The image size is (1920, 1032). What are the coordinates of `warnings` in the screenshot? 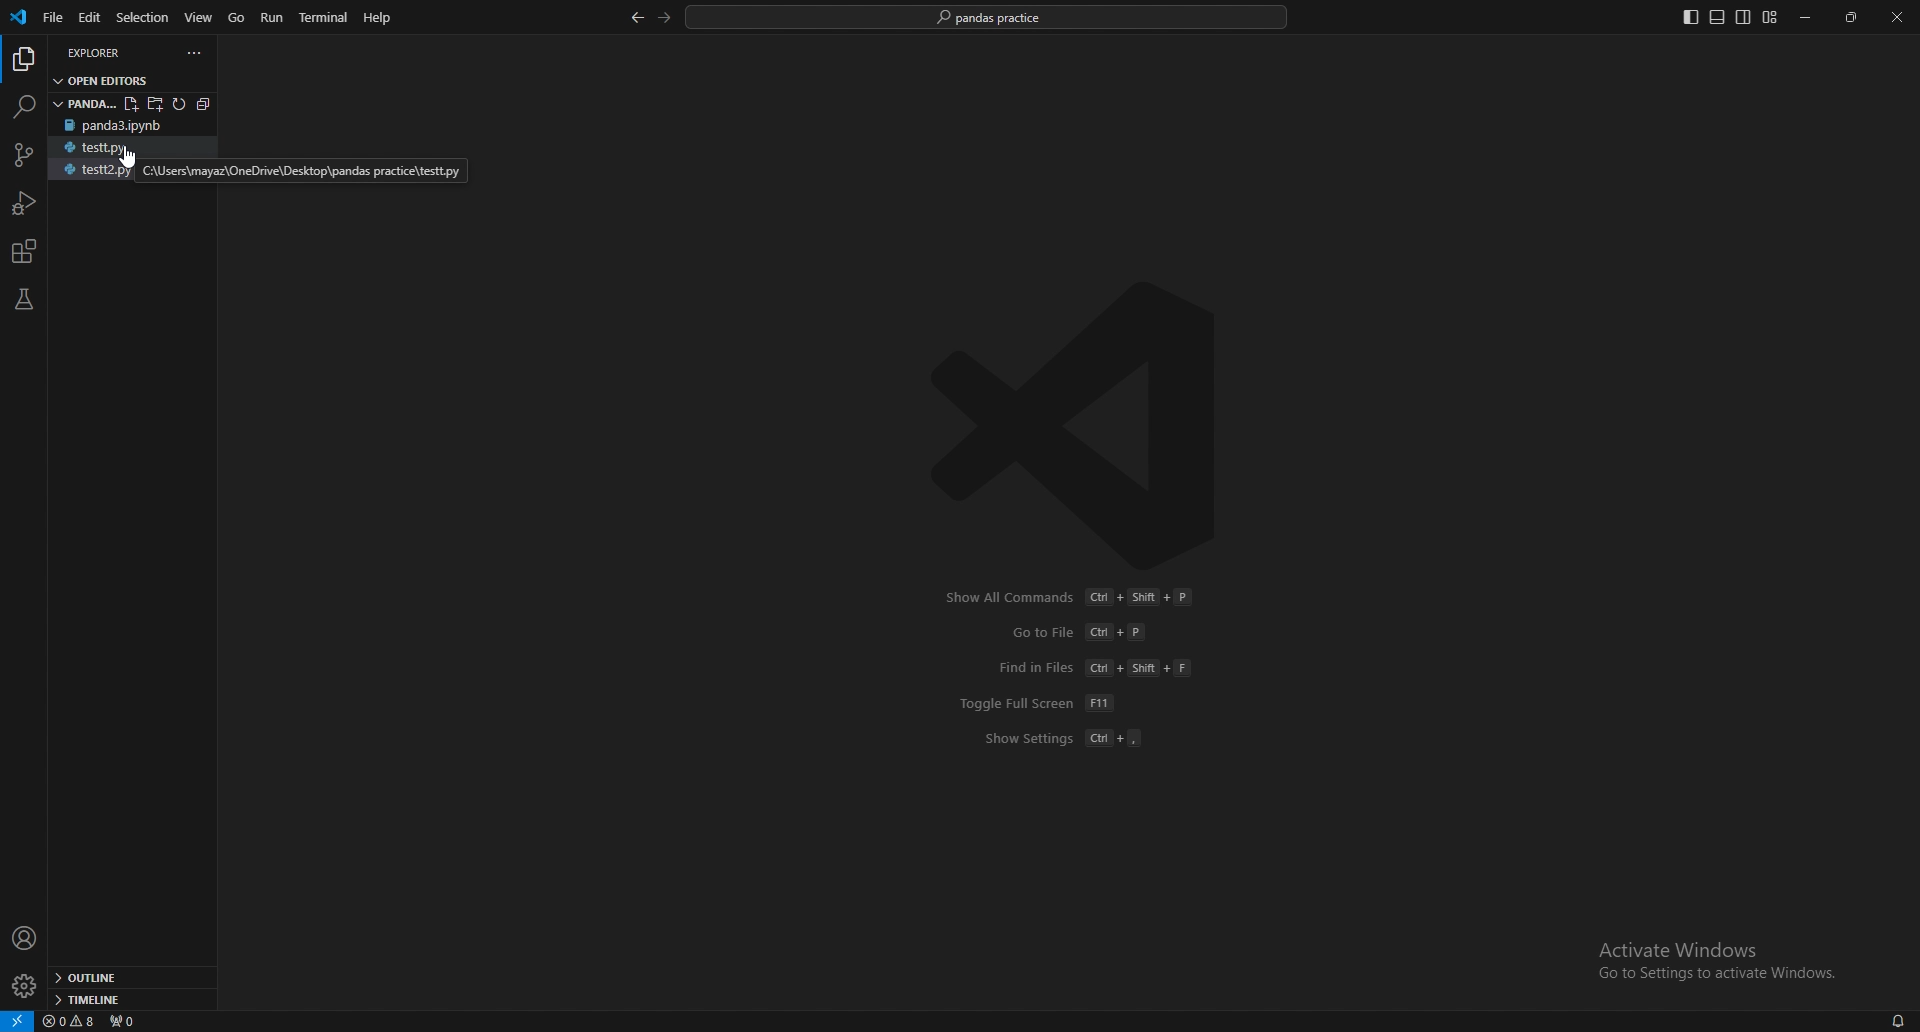 It's located at (70, 1021).